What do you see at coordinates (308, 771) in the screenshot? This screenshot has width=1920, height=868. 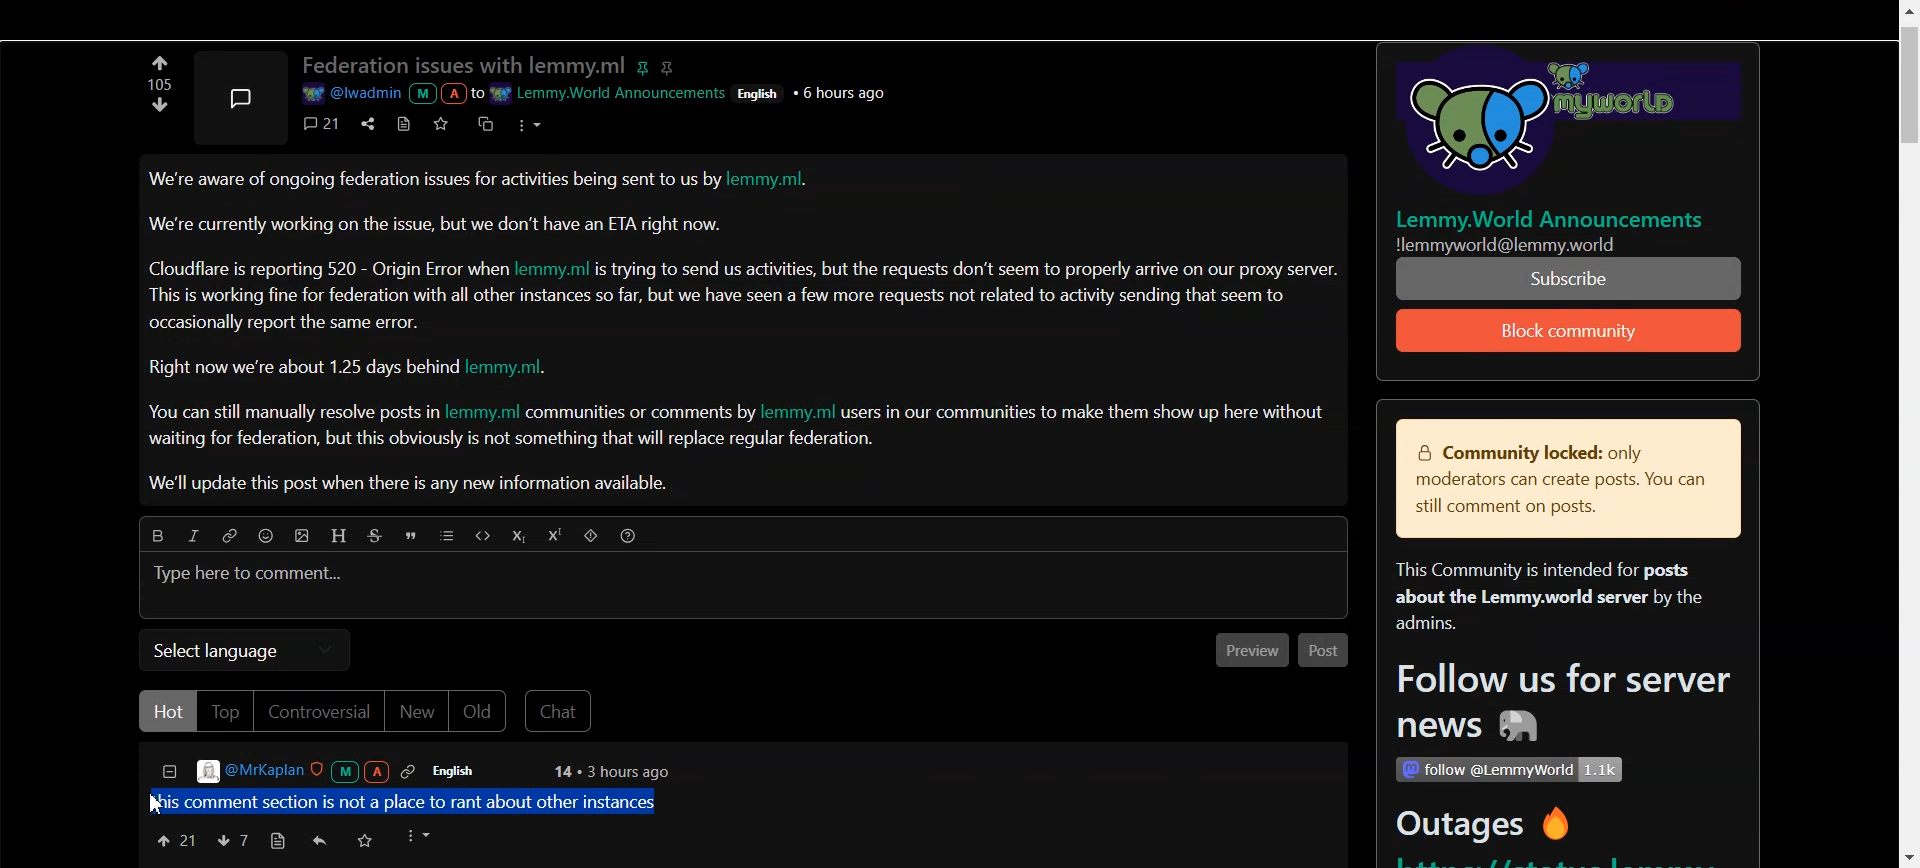 I see `@MrKaplan` at bounding box center [308, 771].